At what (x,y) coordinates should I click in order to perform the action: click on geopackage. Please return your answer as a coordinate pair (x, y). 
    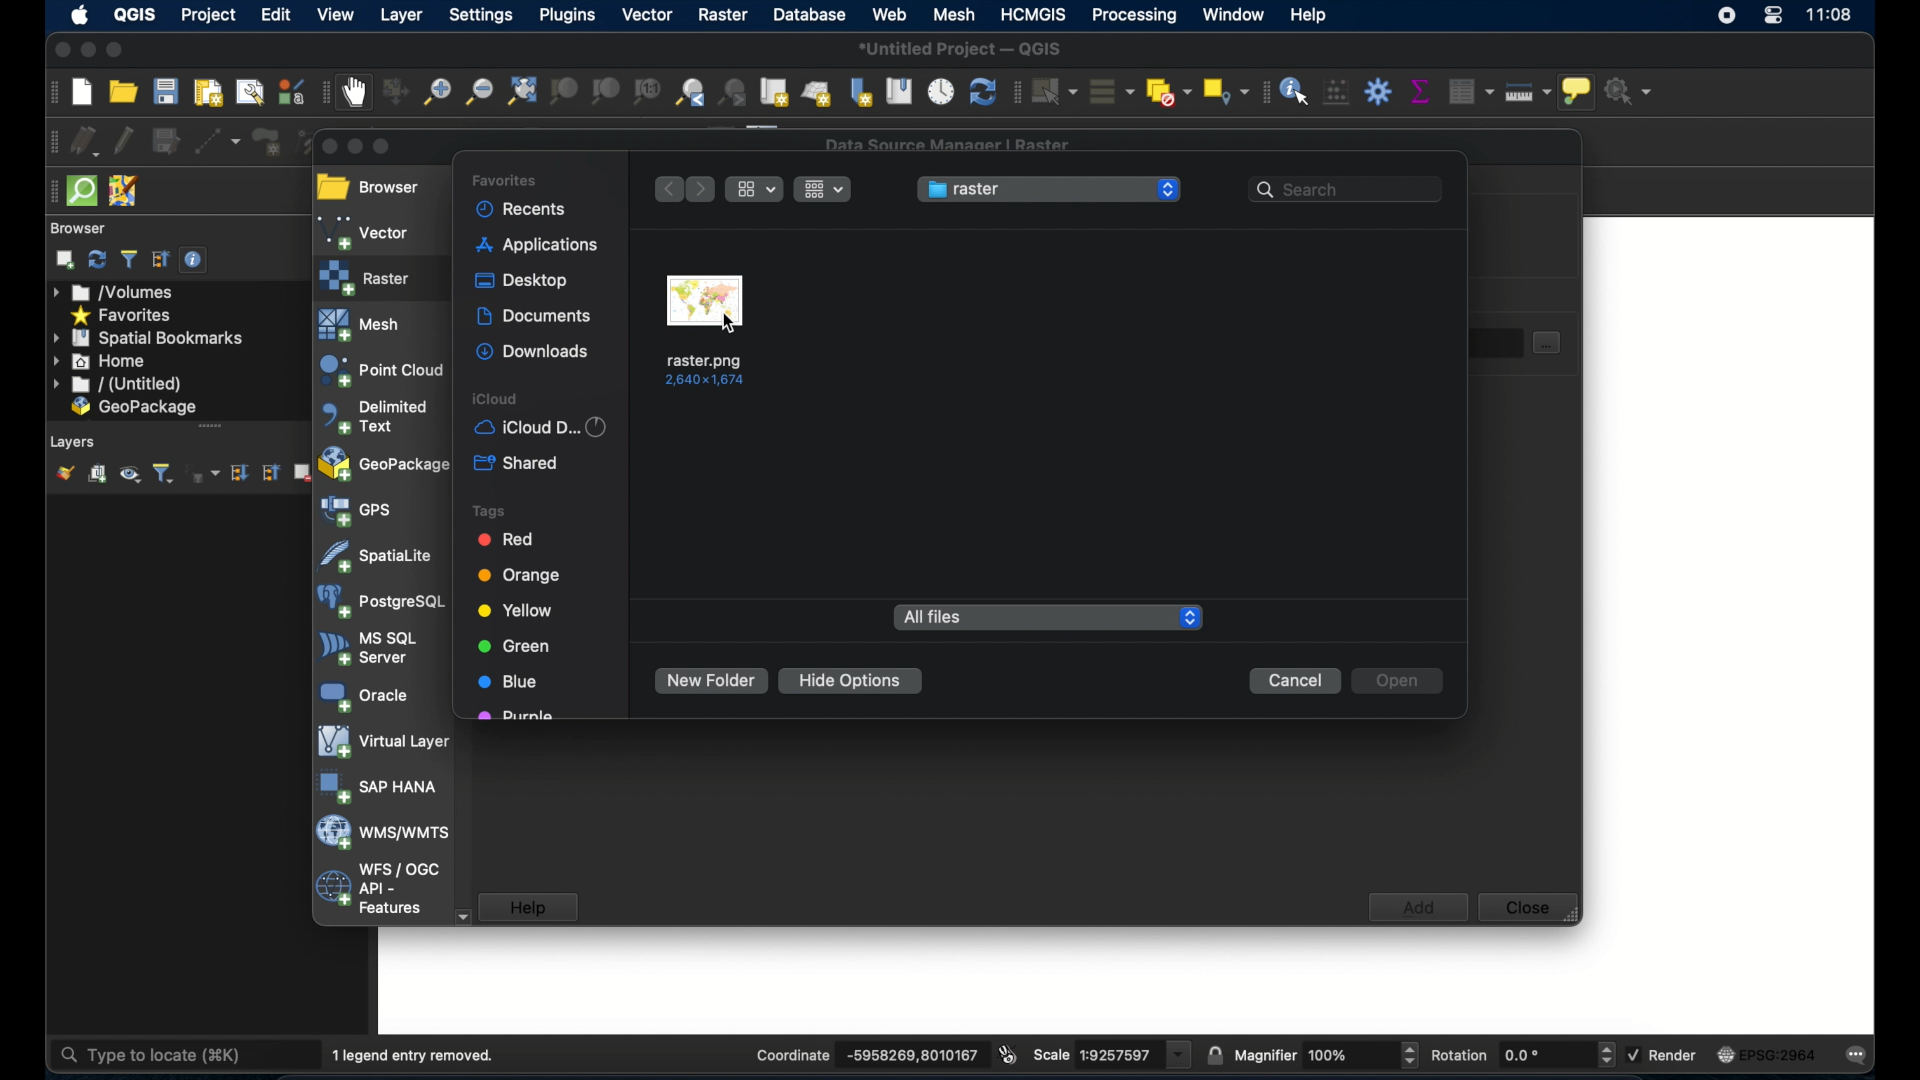
    Looking at the image, I should click on (381, 462).